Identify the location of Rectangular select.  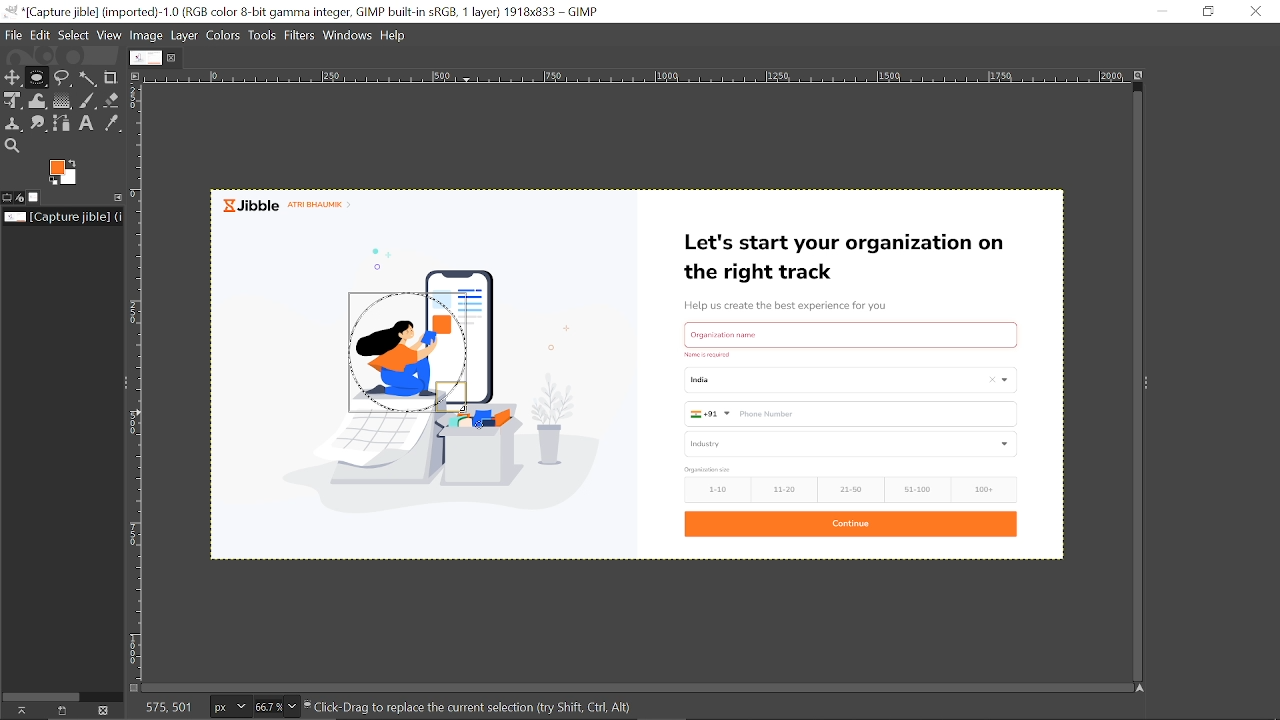
(36, 81).